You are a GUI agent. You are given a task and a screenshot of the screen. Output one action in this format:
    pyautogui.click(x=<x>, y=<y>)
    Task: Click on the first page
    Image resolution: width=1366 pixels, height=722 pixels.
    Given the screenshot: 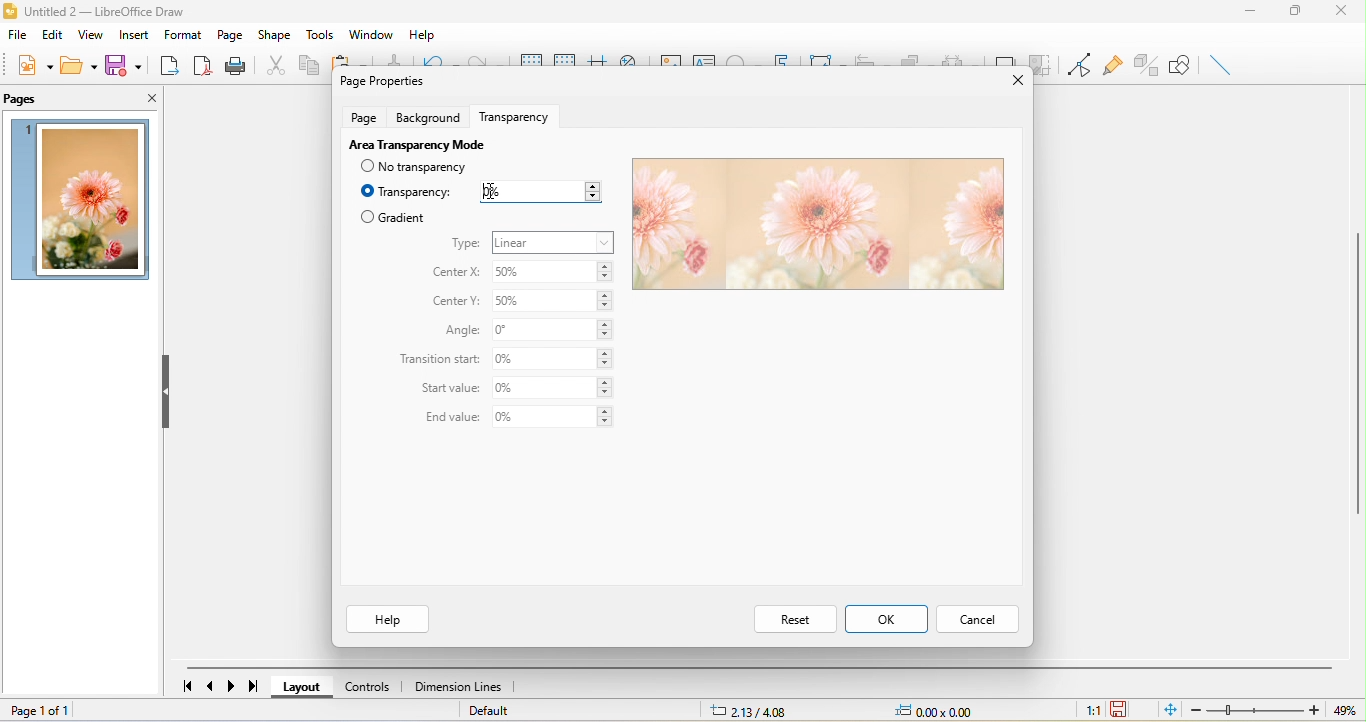 What is the action you would take?
    pyautogui.click(x=187, y=684)
    